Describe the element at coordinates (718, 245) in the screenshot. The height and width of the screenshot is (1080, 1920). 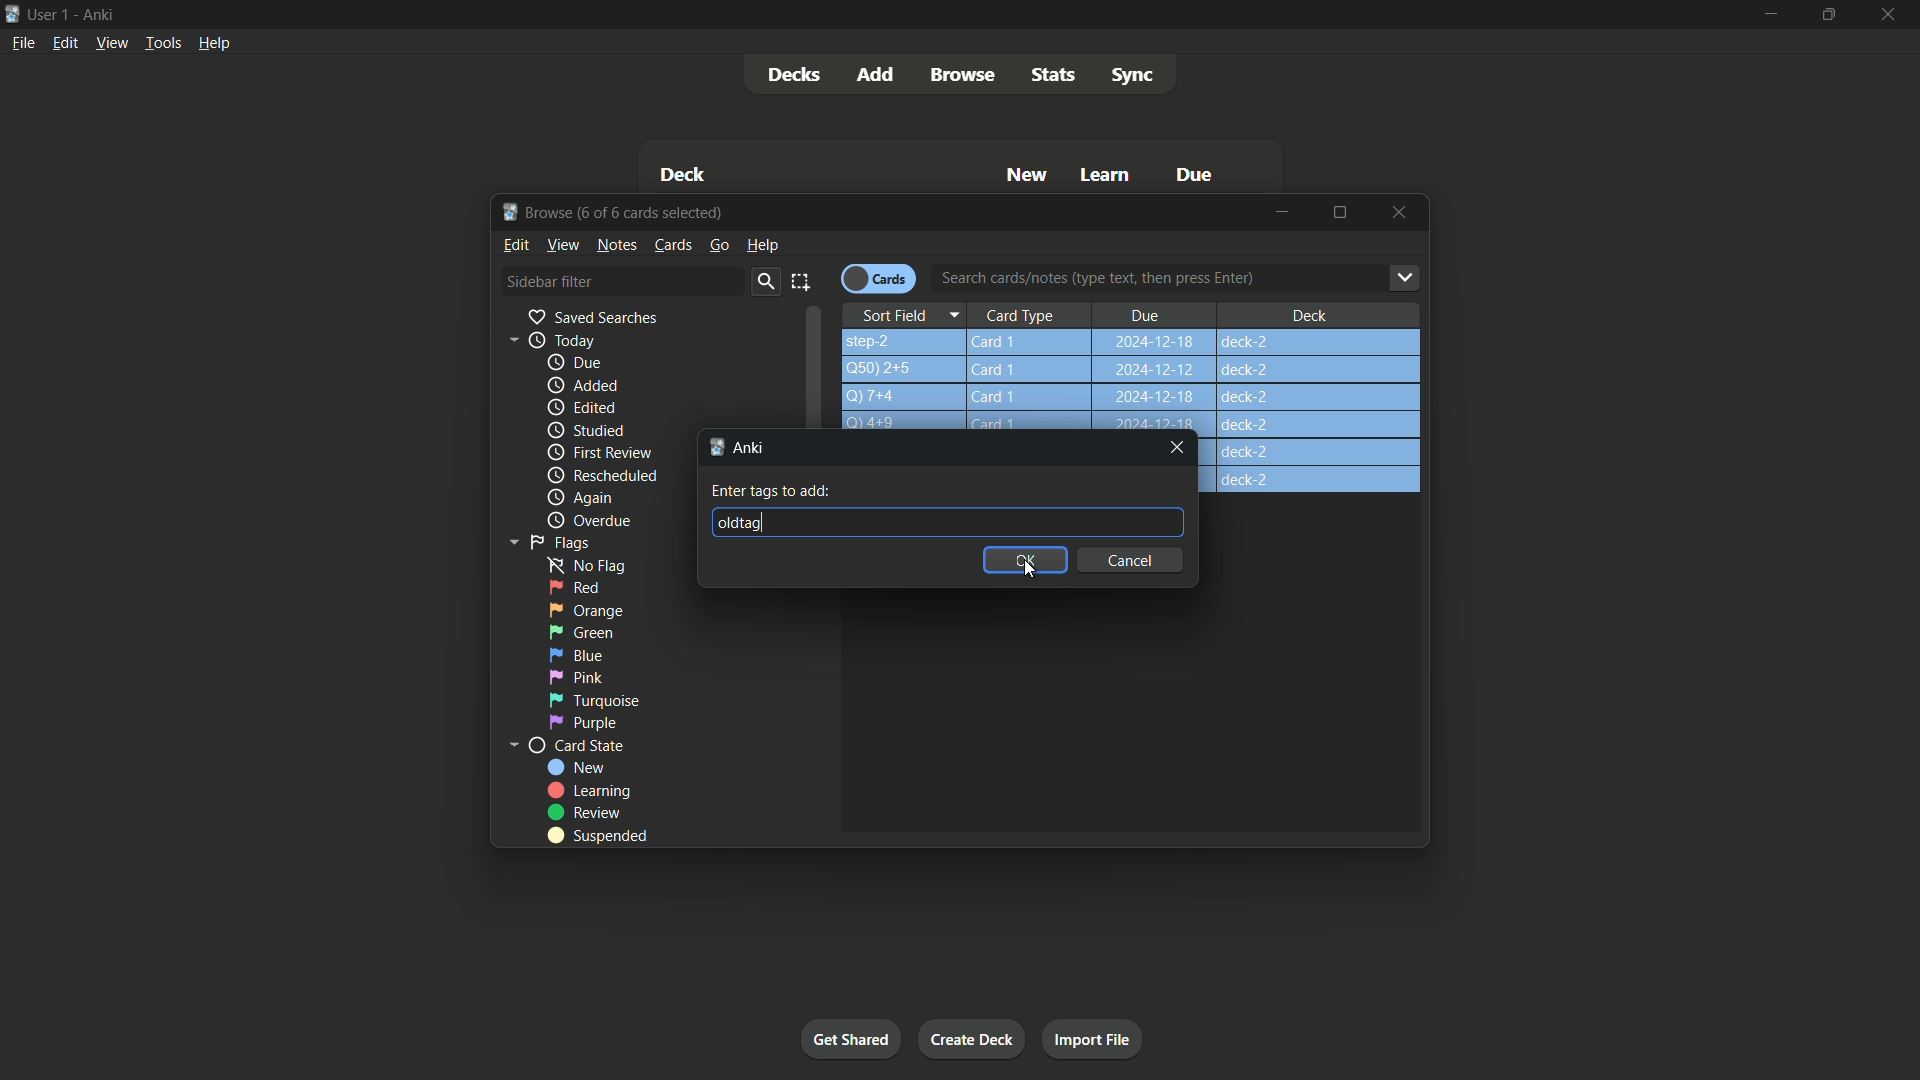
I see `go` at that location.